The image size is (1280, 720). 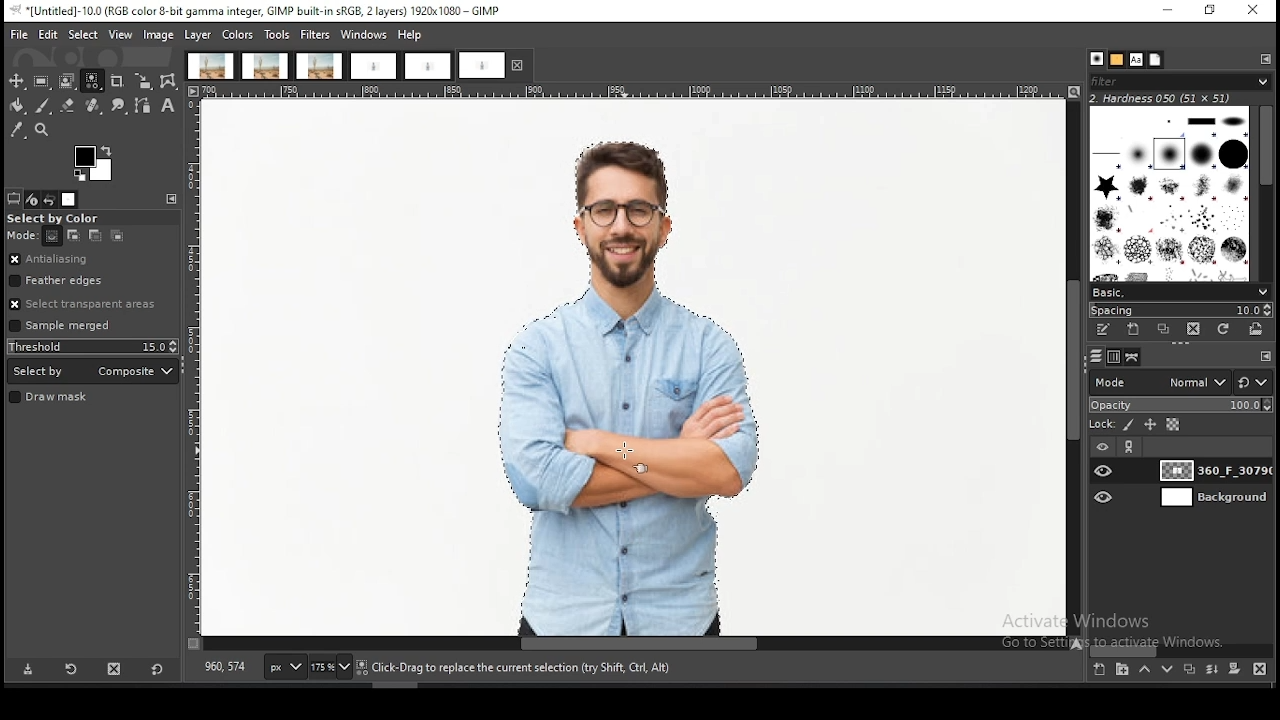 I want to click on paintbrush tool, so click(x=43, y=106).